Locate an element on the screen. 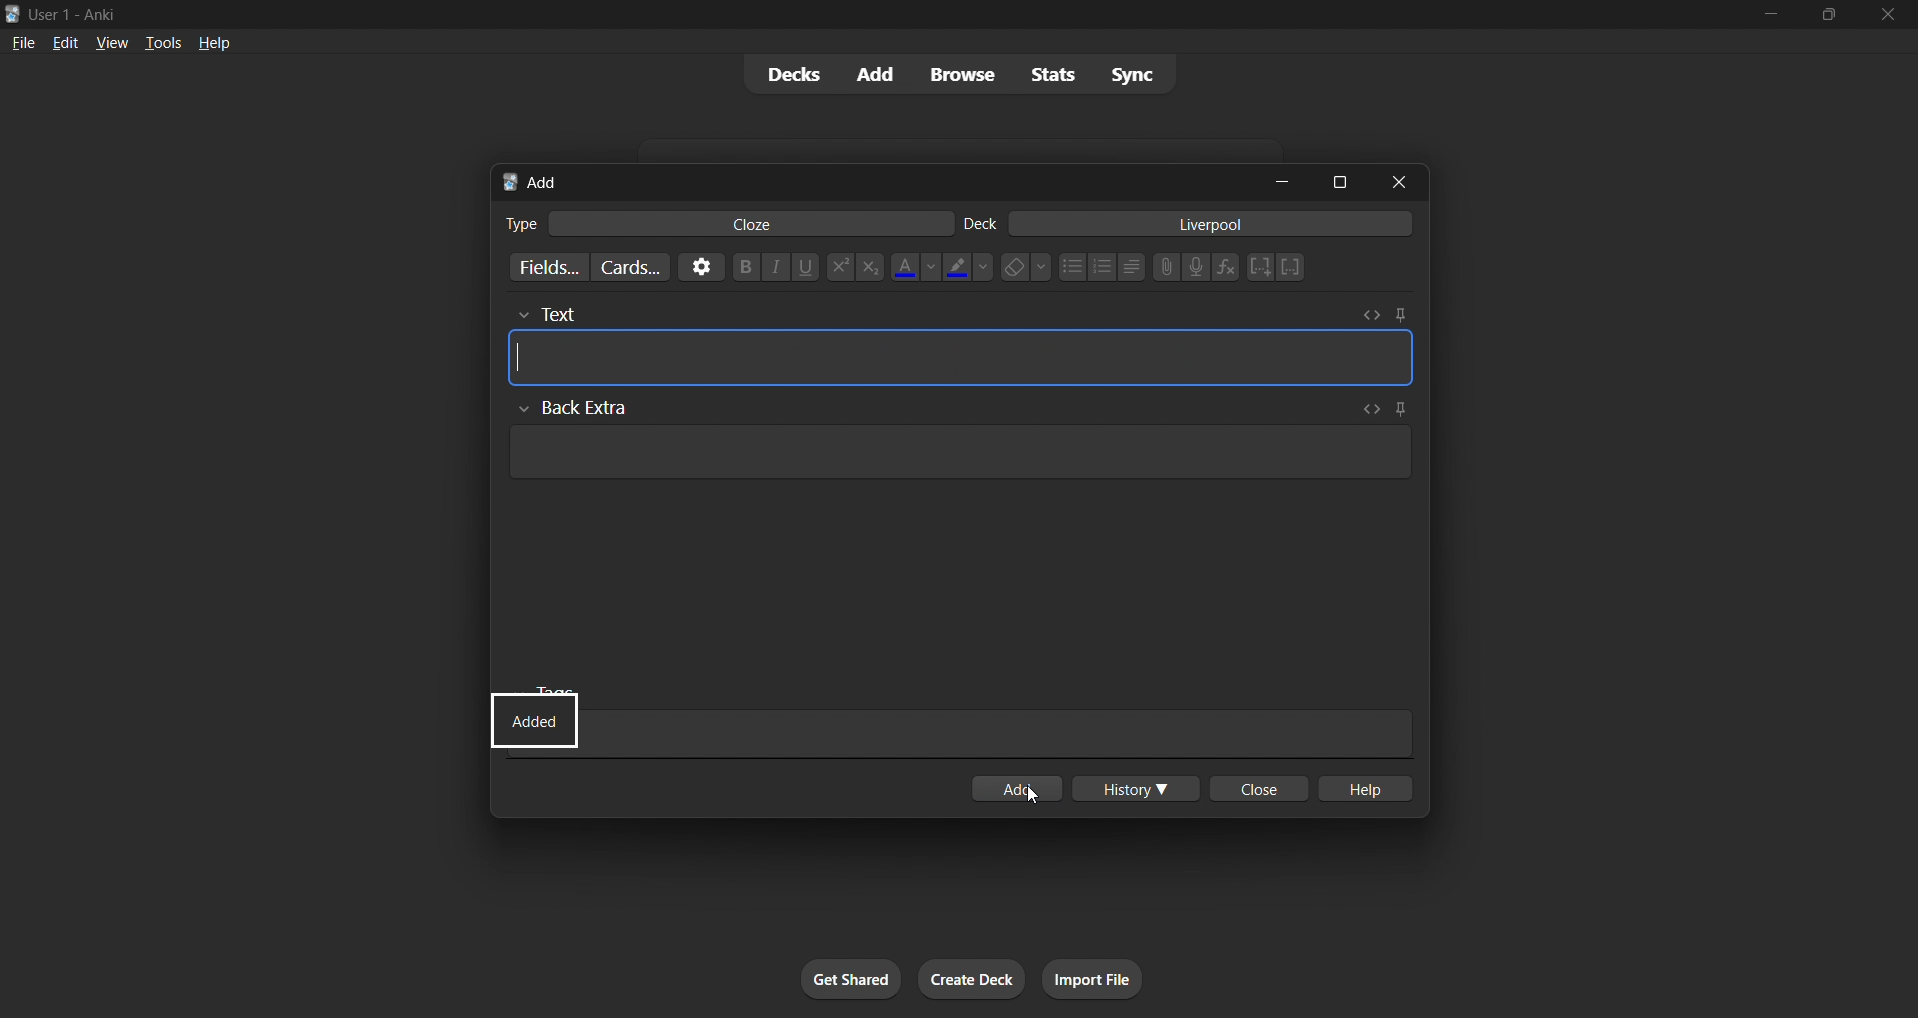  tools is located at coordinates (161, 44).